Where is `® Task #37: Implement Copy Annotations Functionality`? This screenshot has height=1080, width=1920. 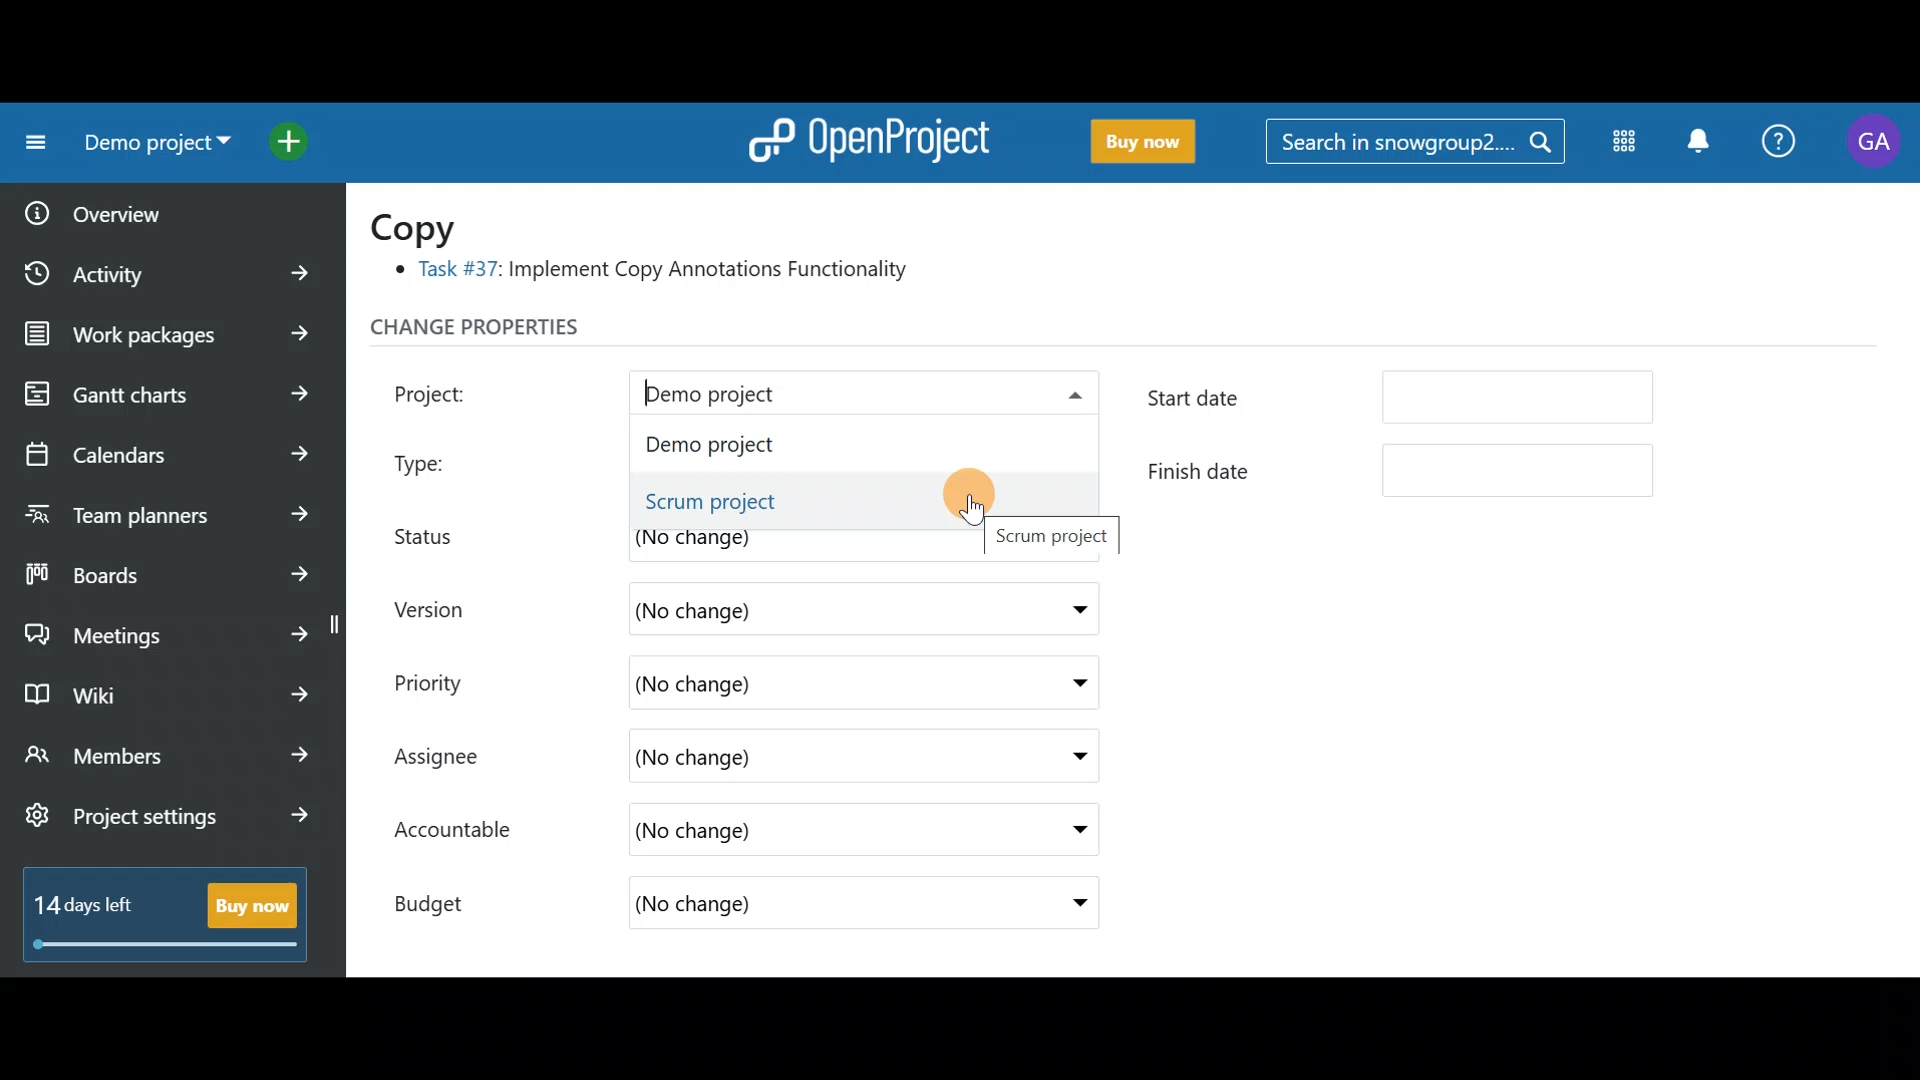 ® Task #37: Implement Copy Annotations Functionality is located at coordinates (660, 273).